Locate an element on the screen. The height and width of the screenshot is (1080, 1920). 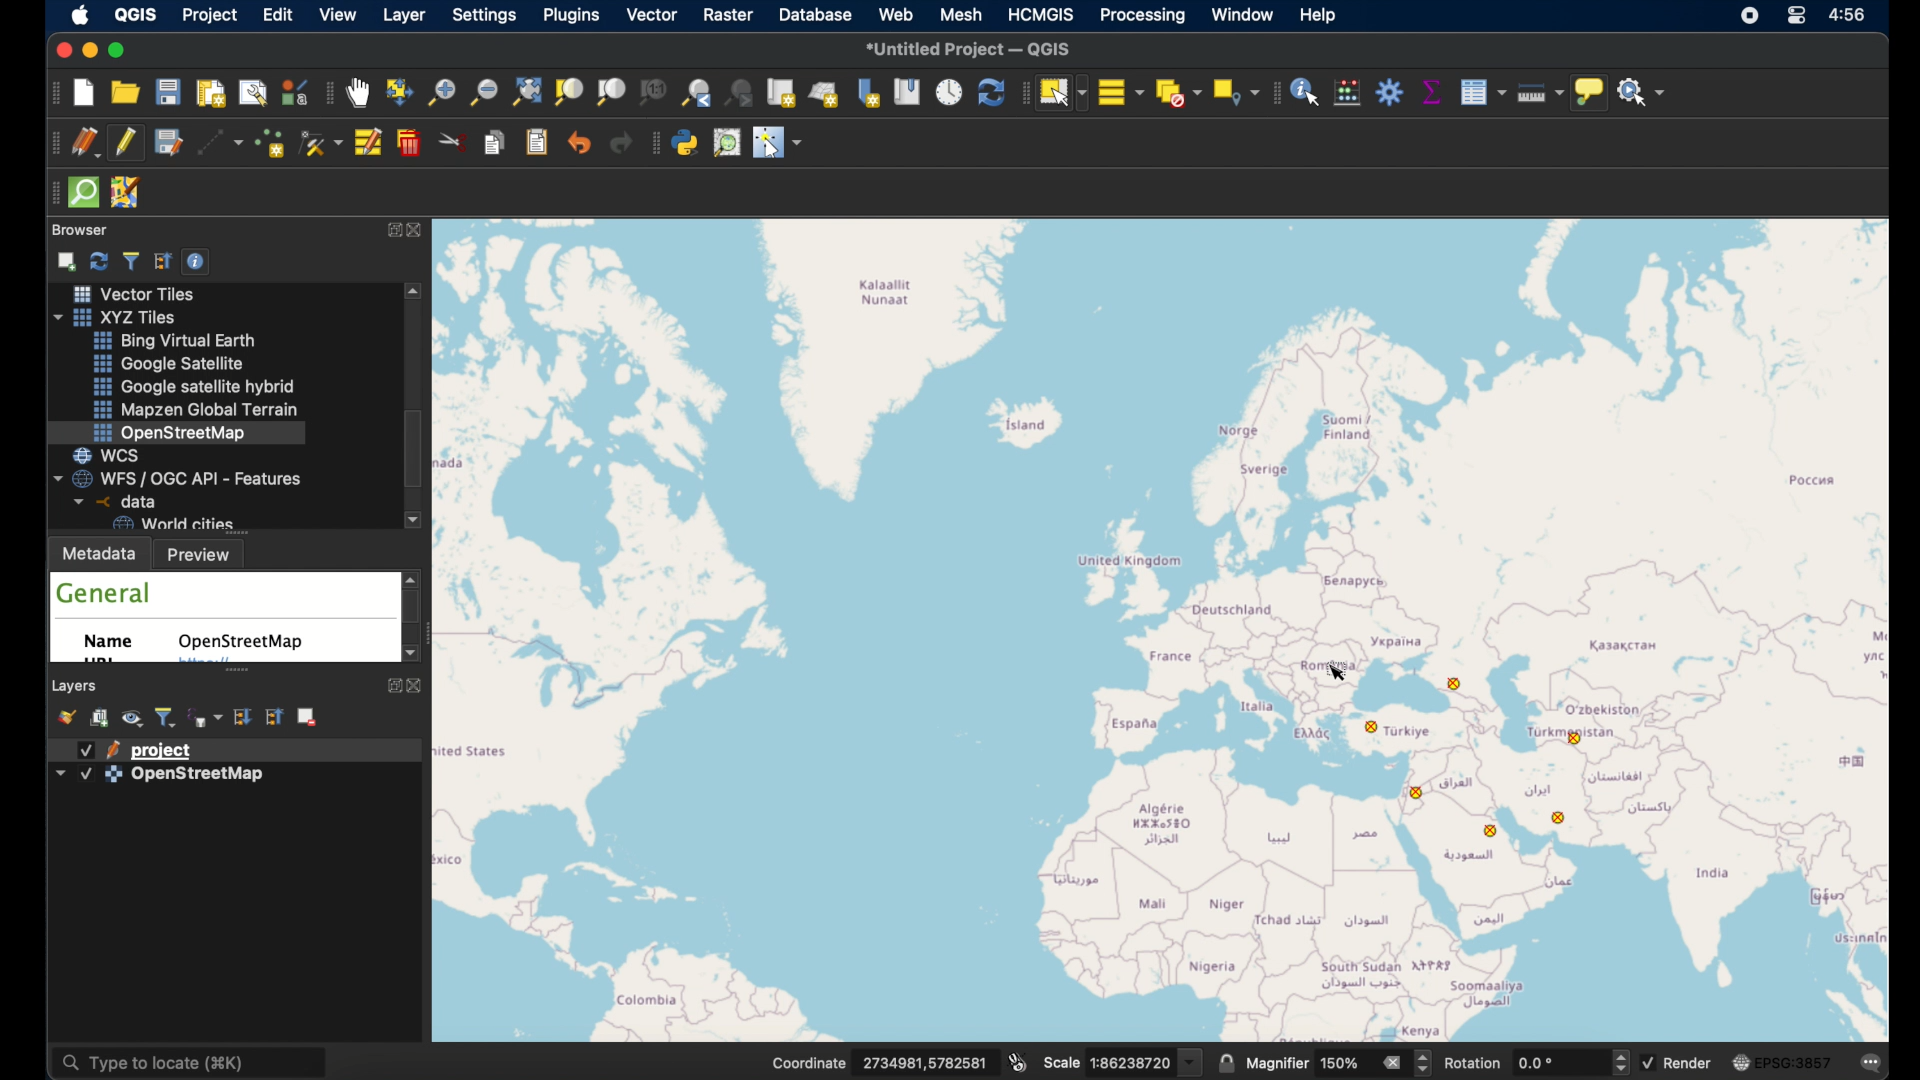
copy features is located at coordinates (497, 145).